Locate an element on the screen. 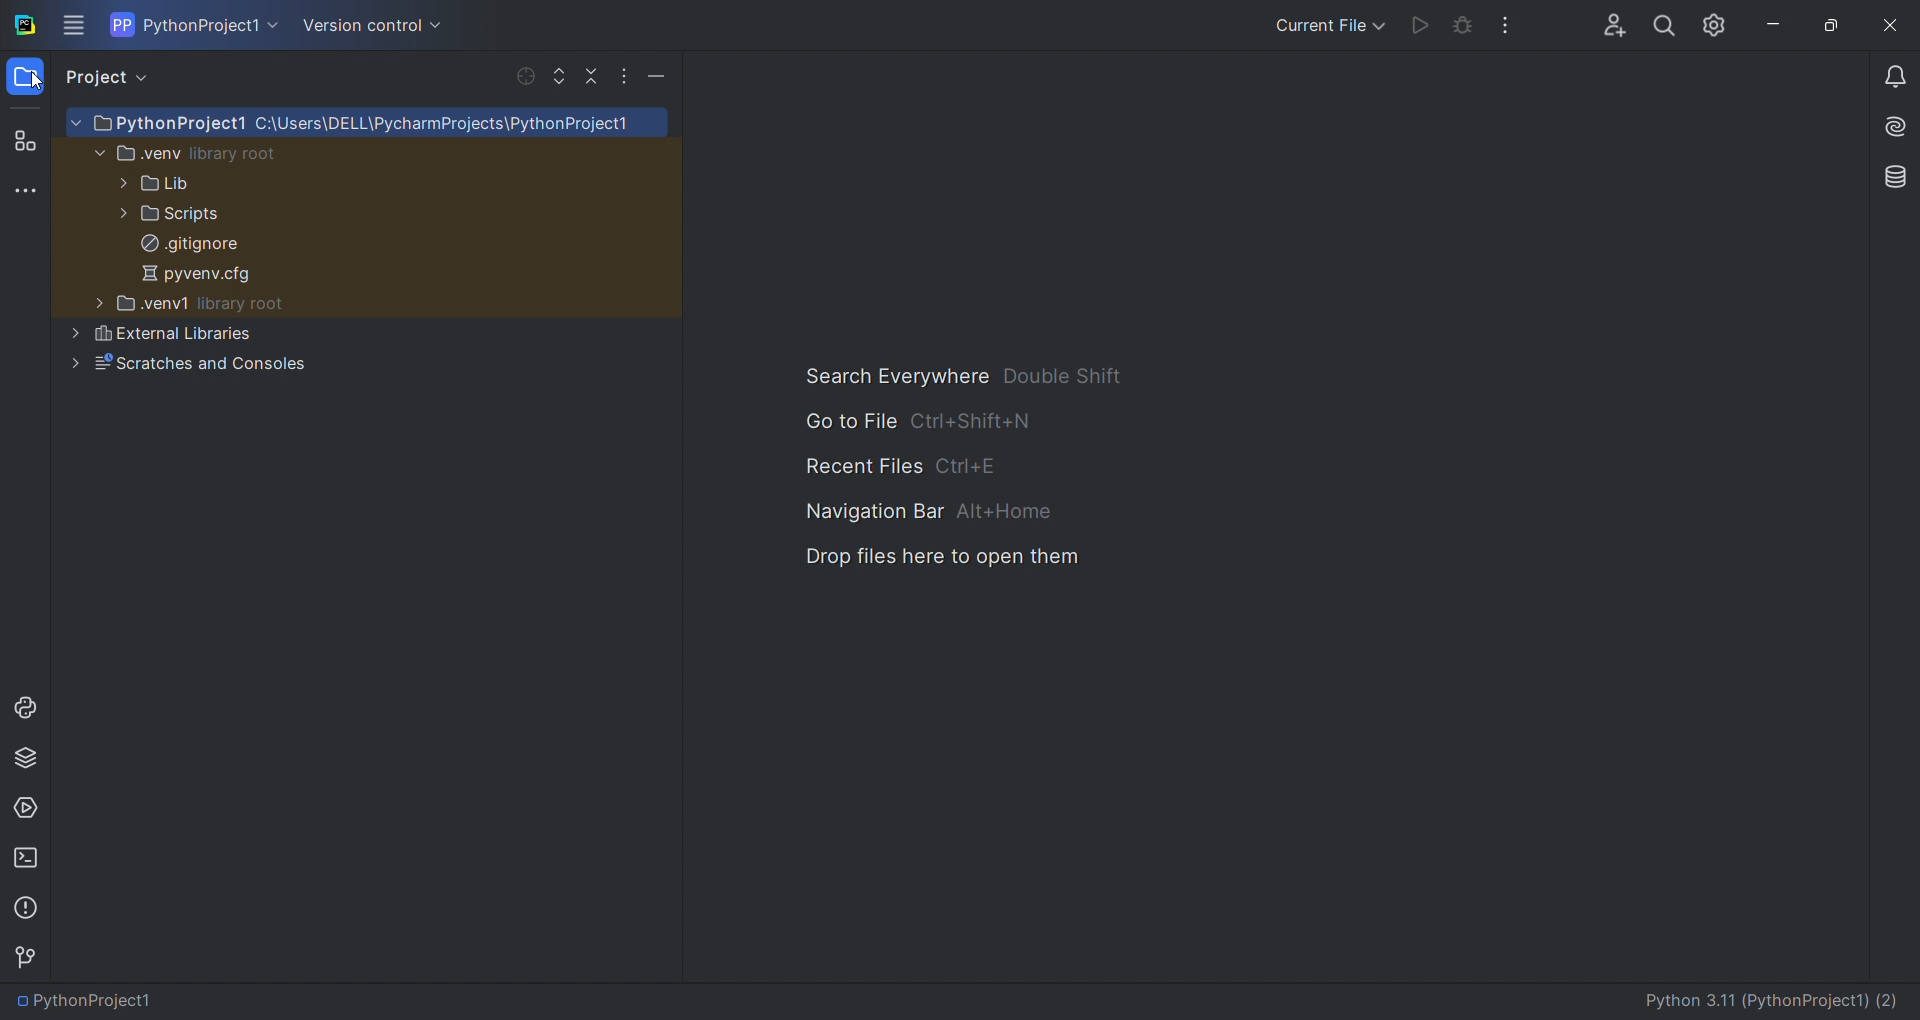 The image size is (1920, 1020). project sturcture is located at coordinates (368, 253).